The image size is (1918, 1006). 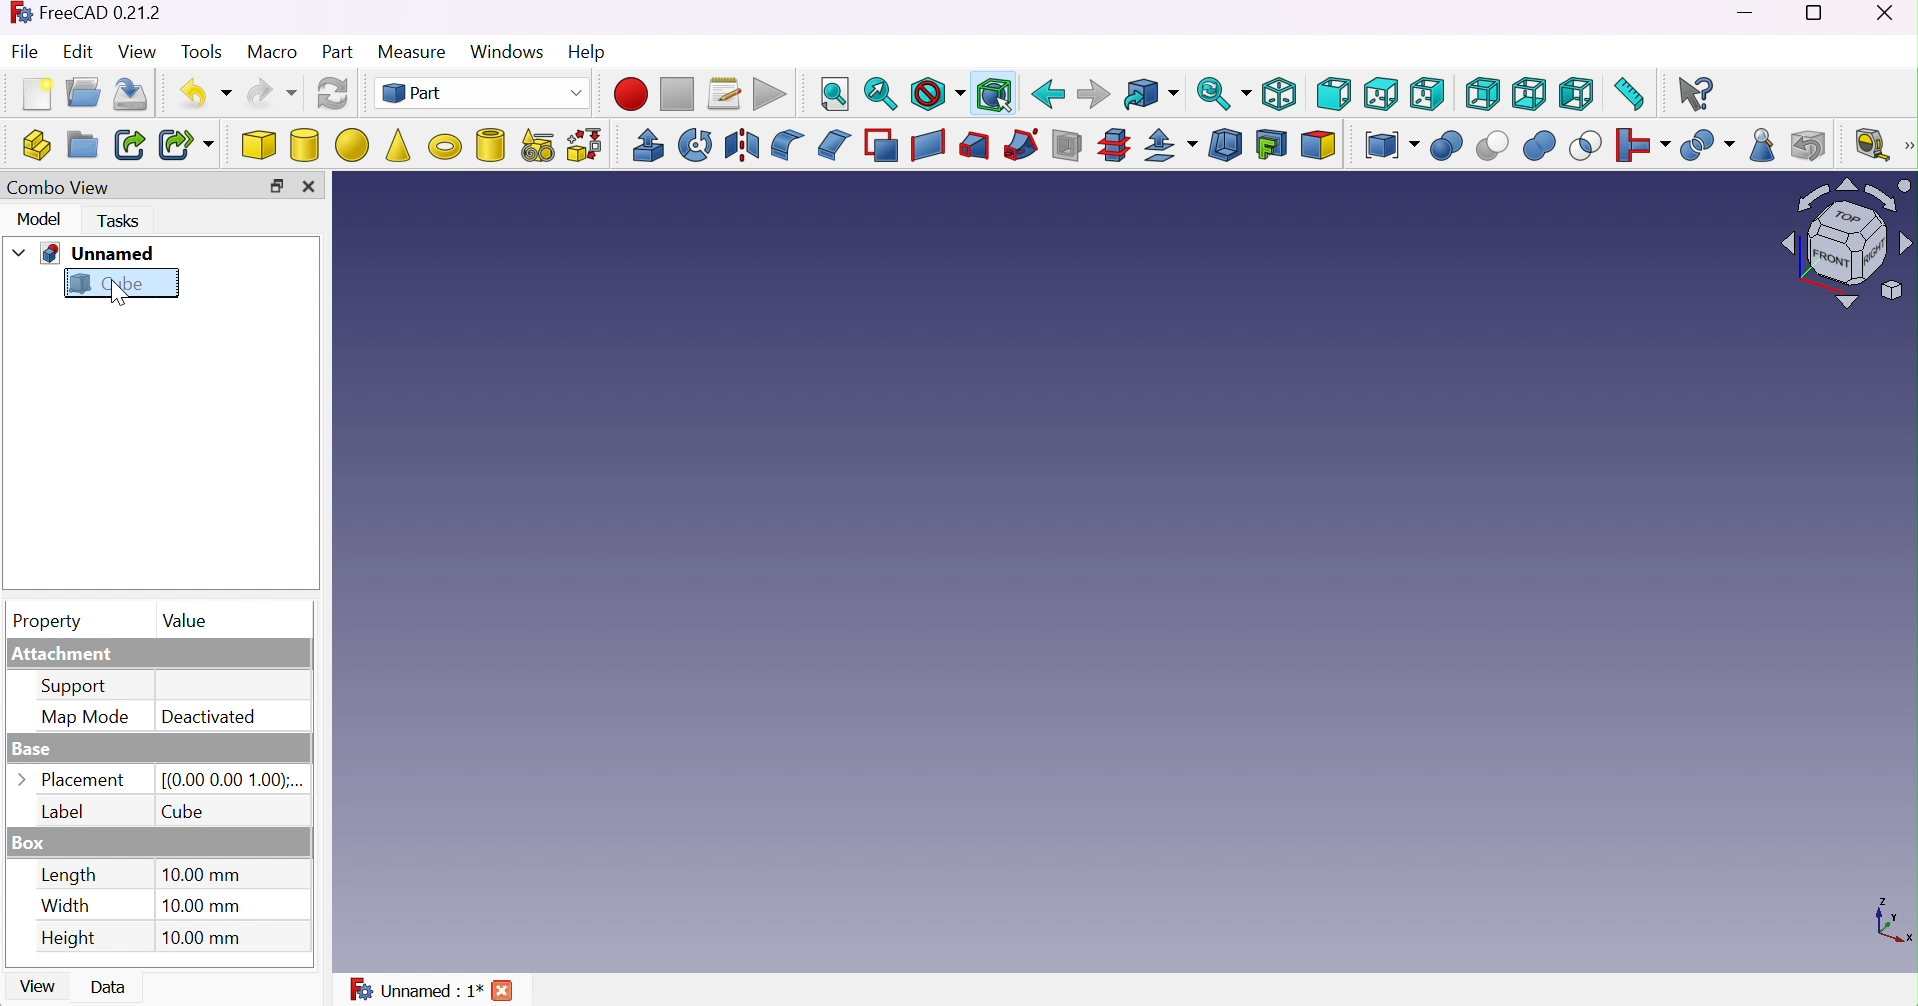 What do you see at coordinates (787, 147) in the screenshot?
I see `Fillet` at bounding box center [787, 147].